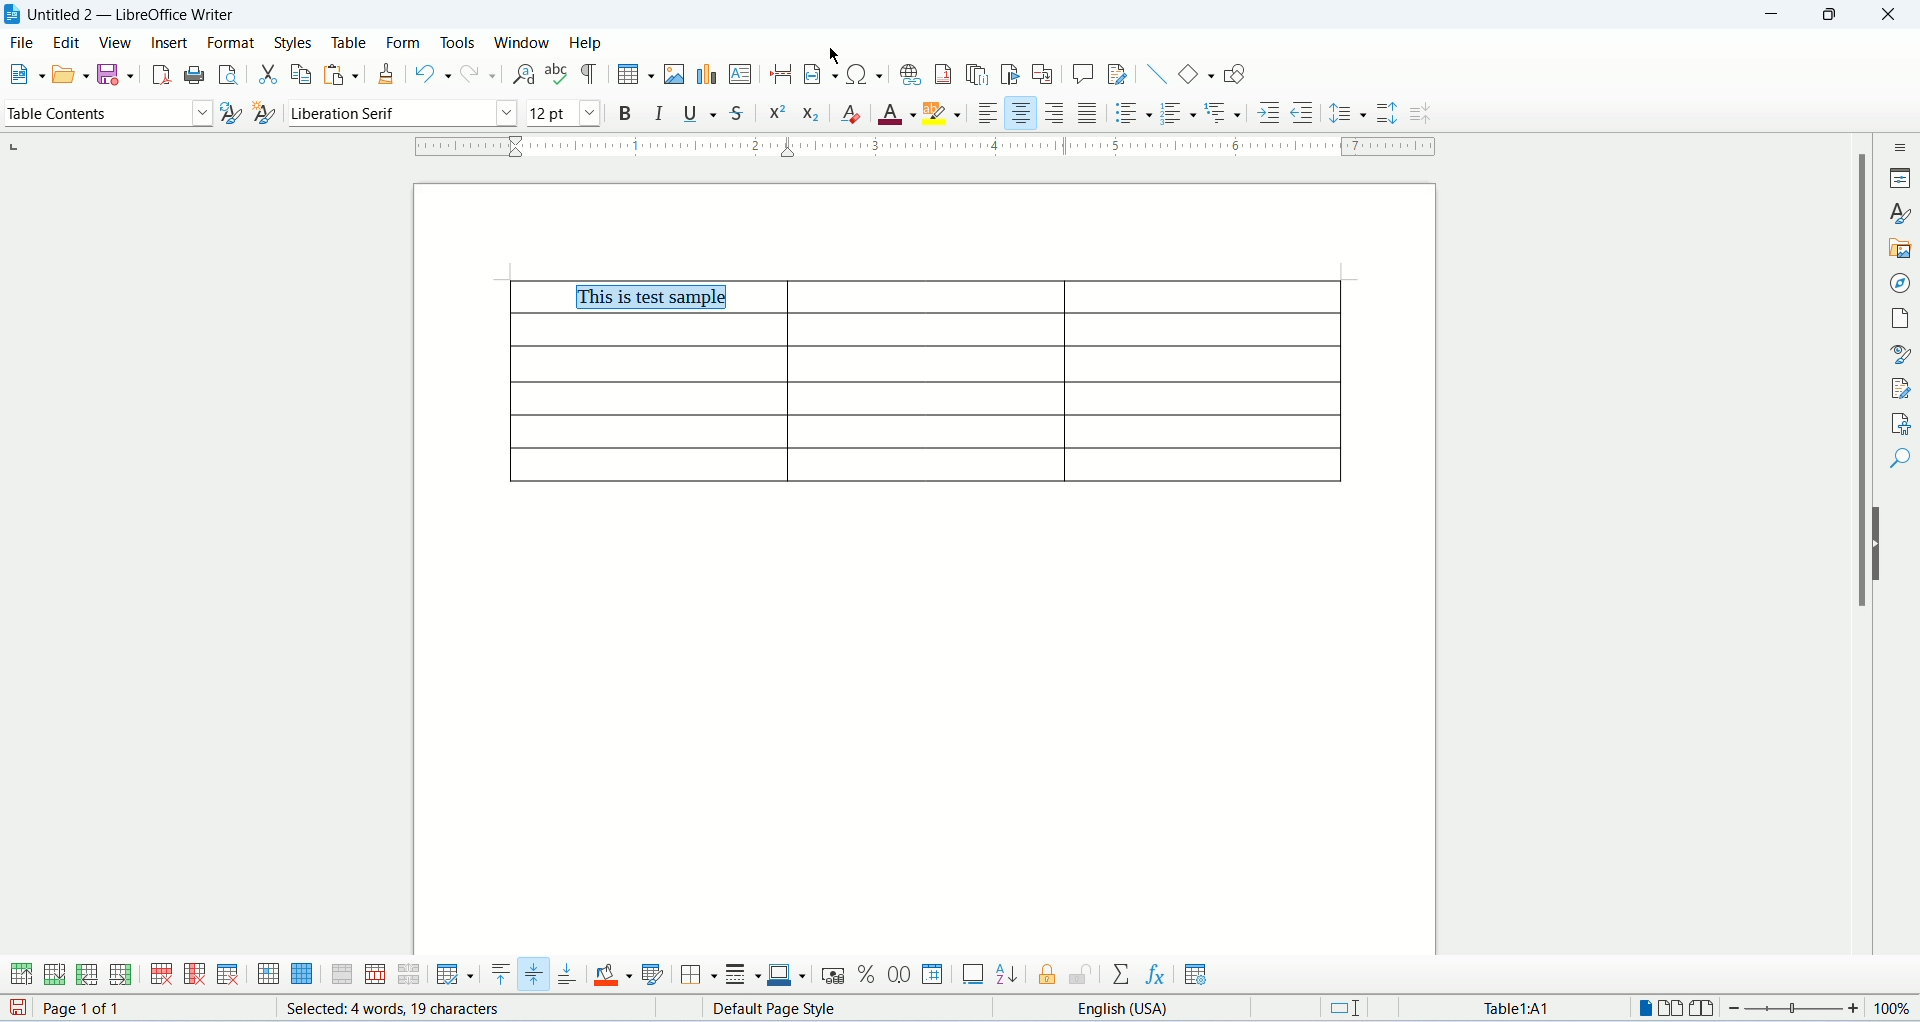  What do you see at coordinates (1886, 15) in the screenshot?
I see `close` at bounding box center [1886, 15].